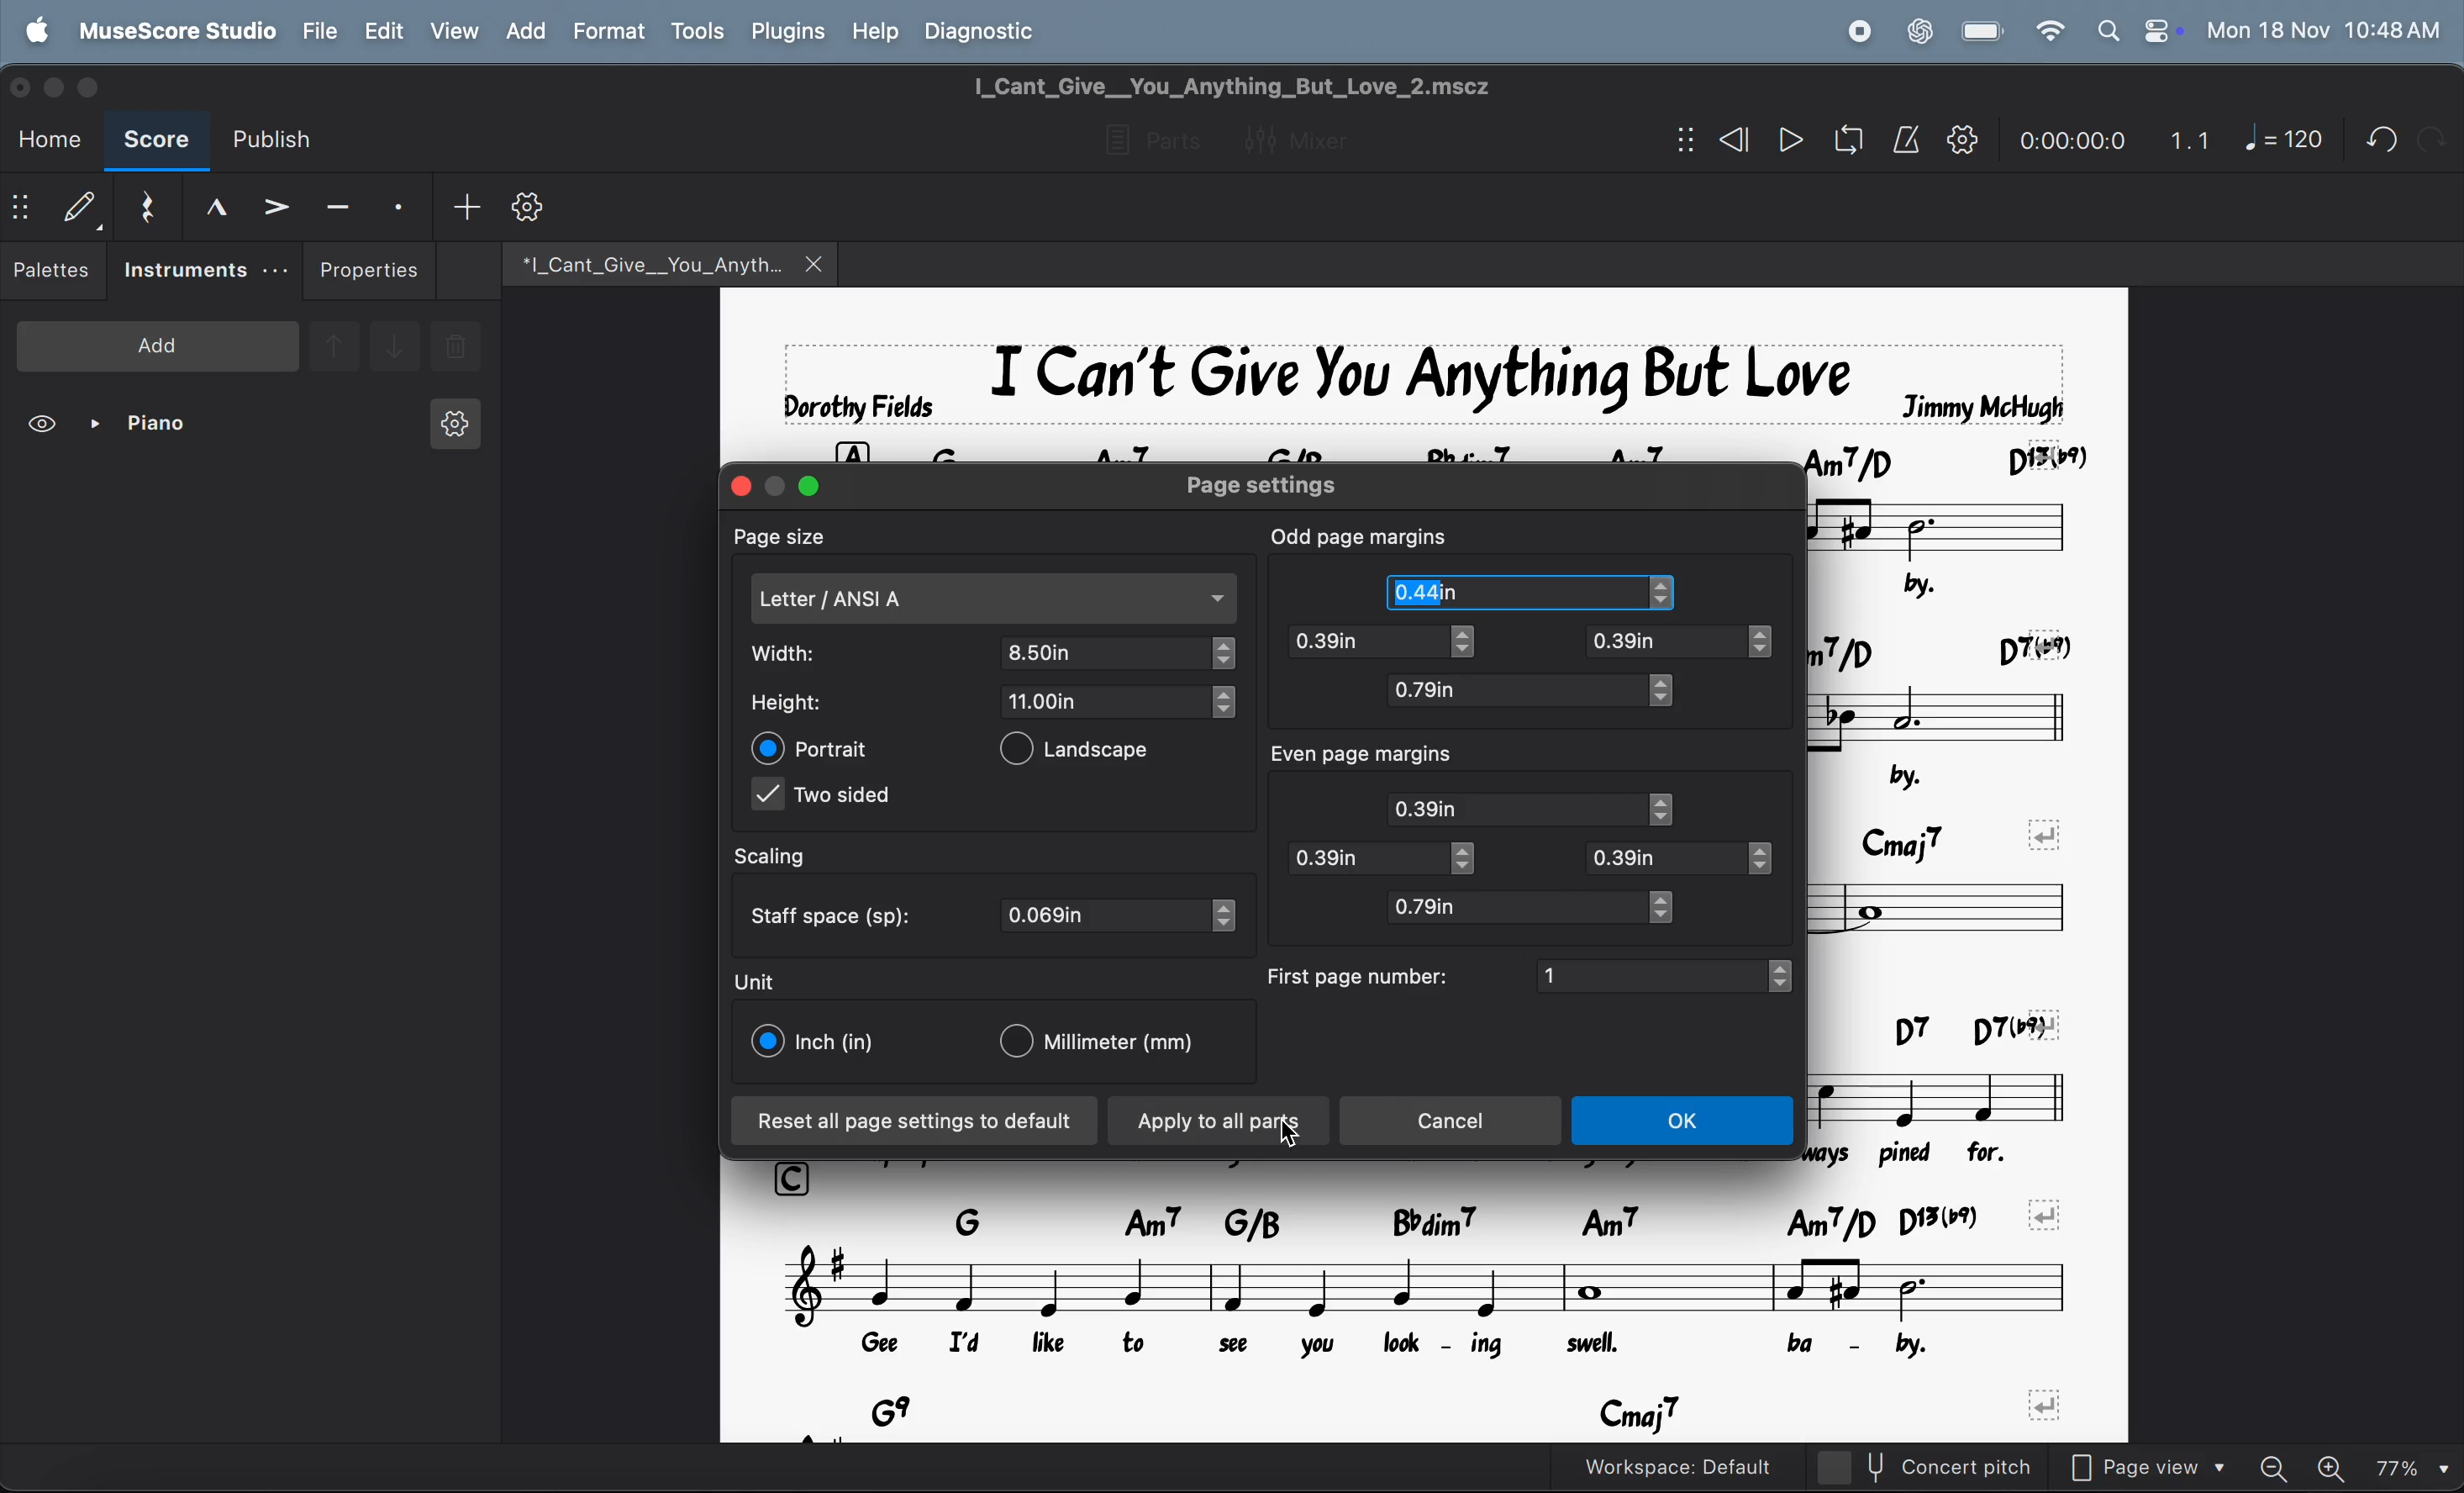 The image size is (2464, 1493). Describe the element at coordinates (1962, 524) in the screenshot. I see `notes` at that location.